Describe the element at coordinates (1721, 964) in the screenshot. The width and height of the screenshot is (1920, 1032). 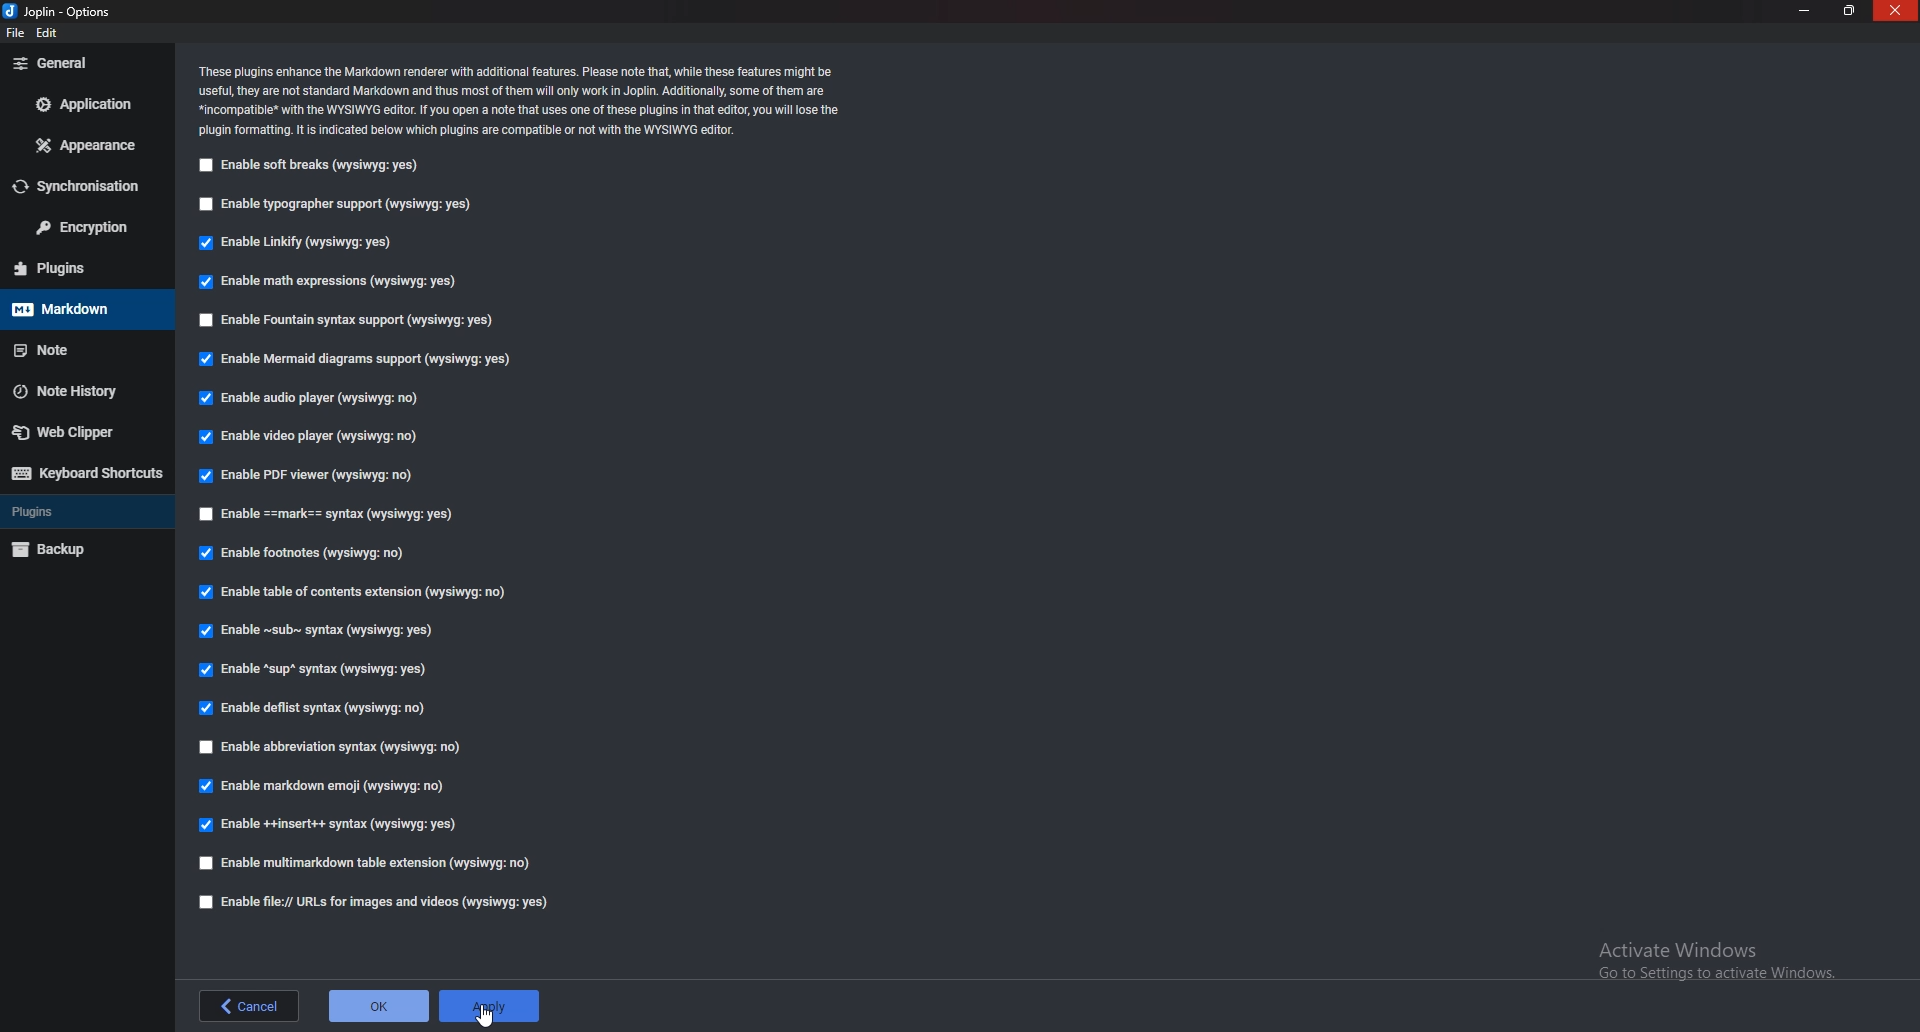
I see `activate windows message` at that location.